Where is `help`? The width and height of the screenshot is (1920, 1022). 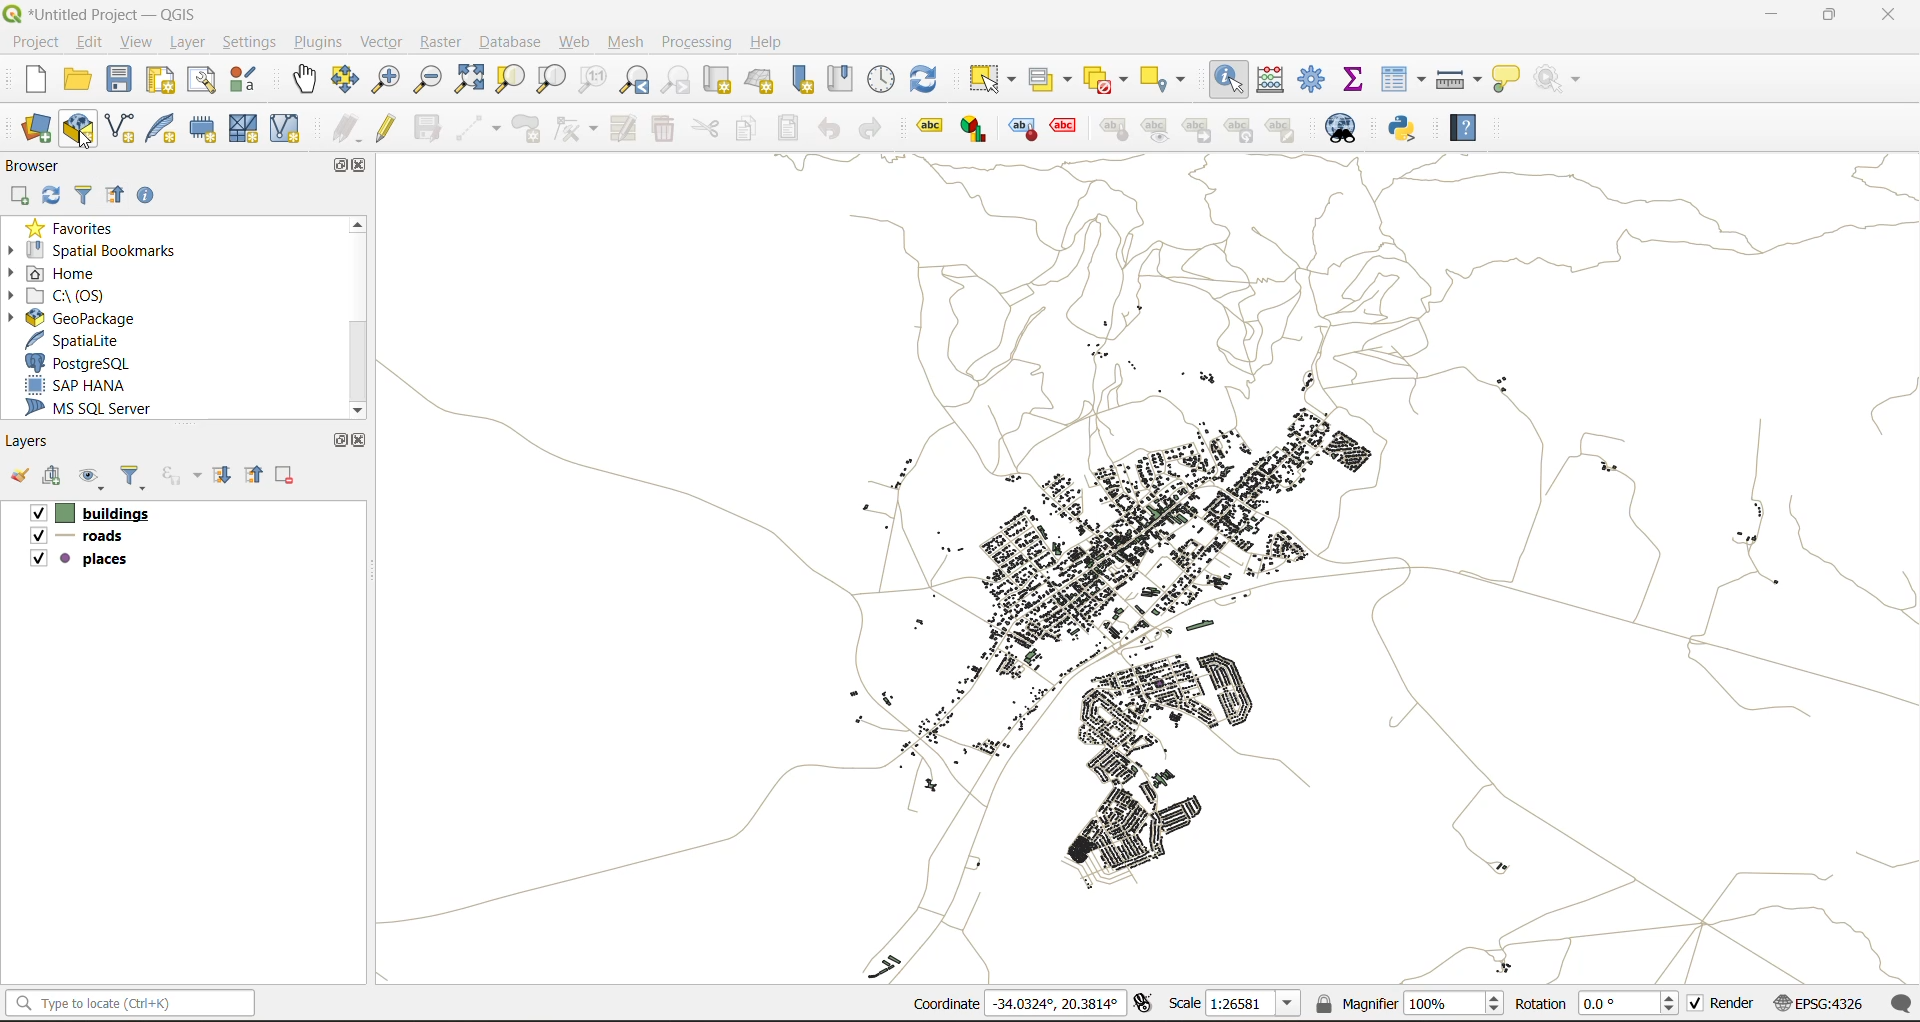 help is located at coordinates (774, 42).